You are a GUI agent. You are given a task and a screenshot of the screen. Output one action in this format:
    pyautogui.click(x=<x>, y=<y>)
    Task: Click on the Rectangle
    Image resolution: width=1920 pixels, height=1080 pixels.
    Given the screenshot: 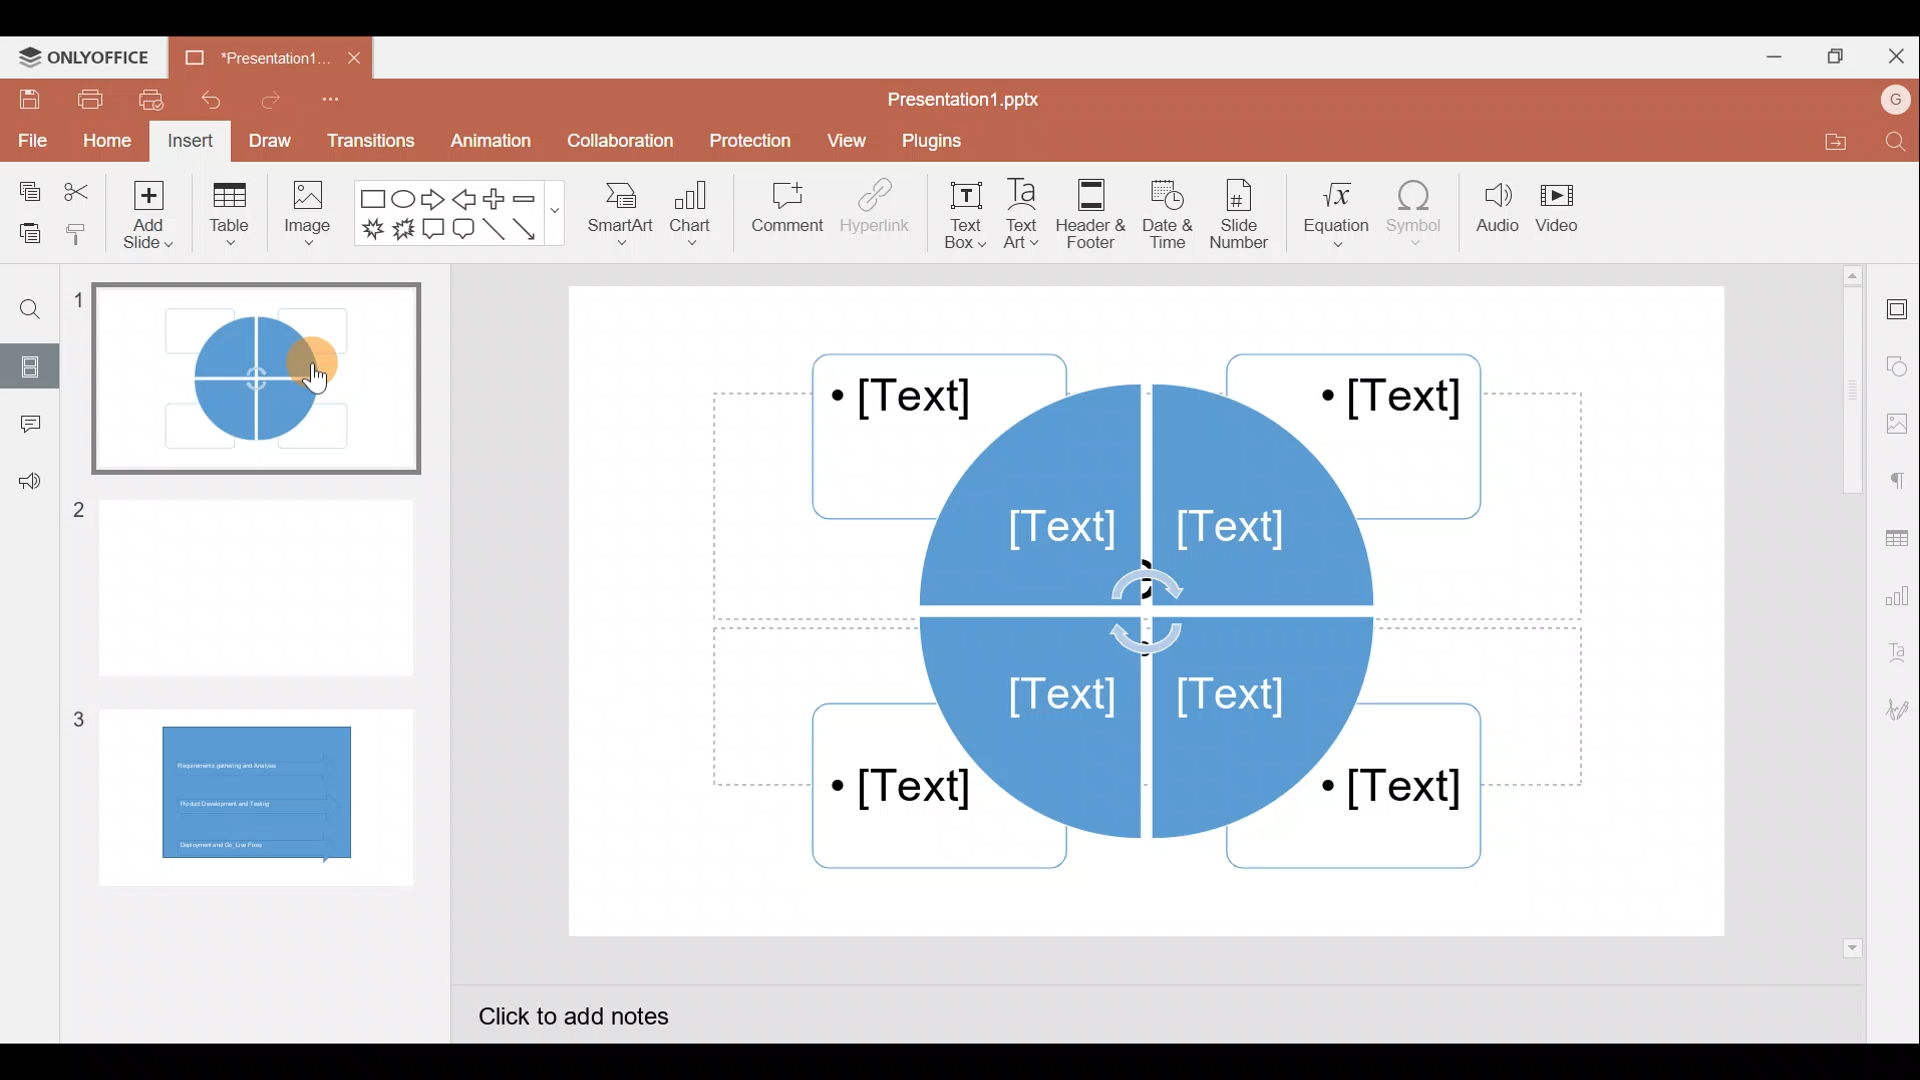 What is the action you would take?
    pyautogui.click(x=368, y=199)
    